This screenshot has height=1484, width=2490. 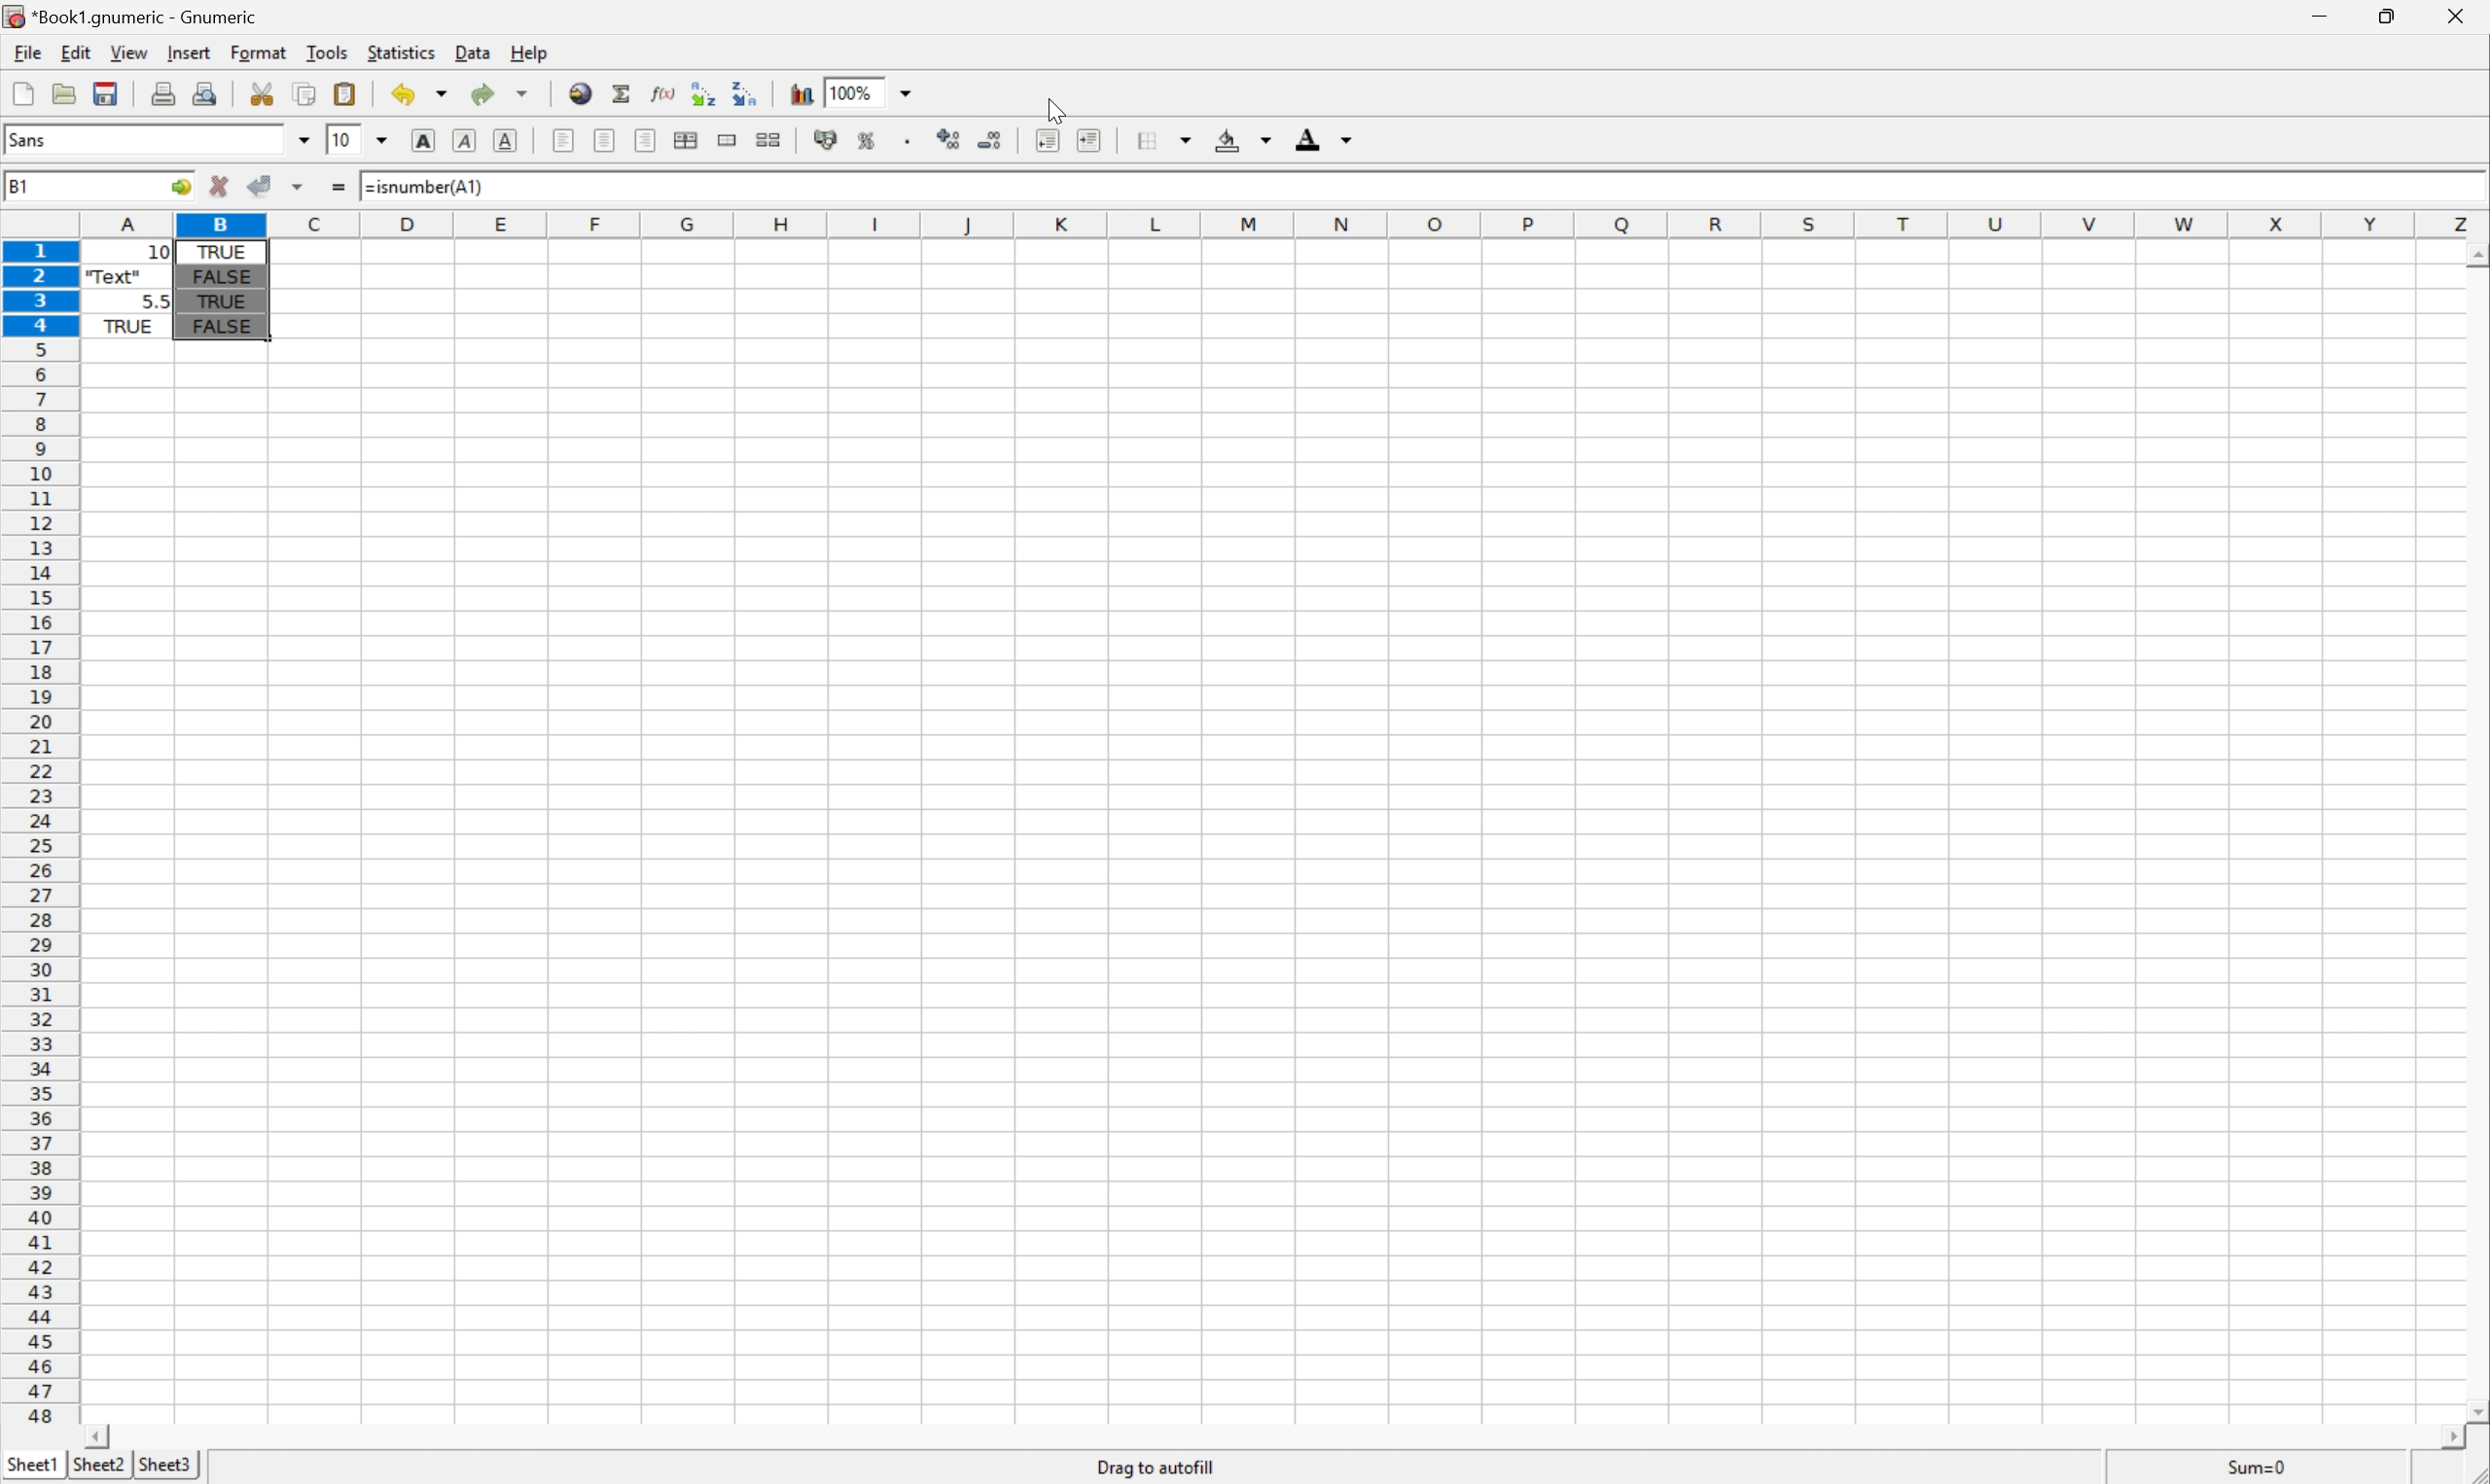 I want to click on Insert, so click(x=187, y=51).